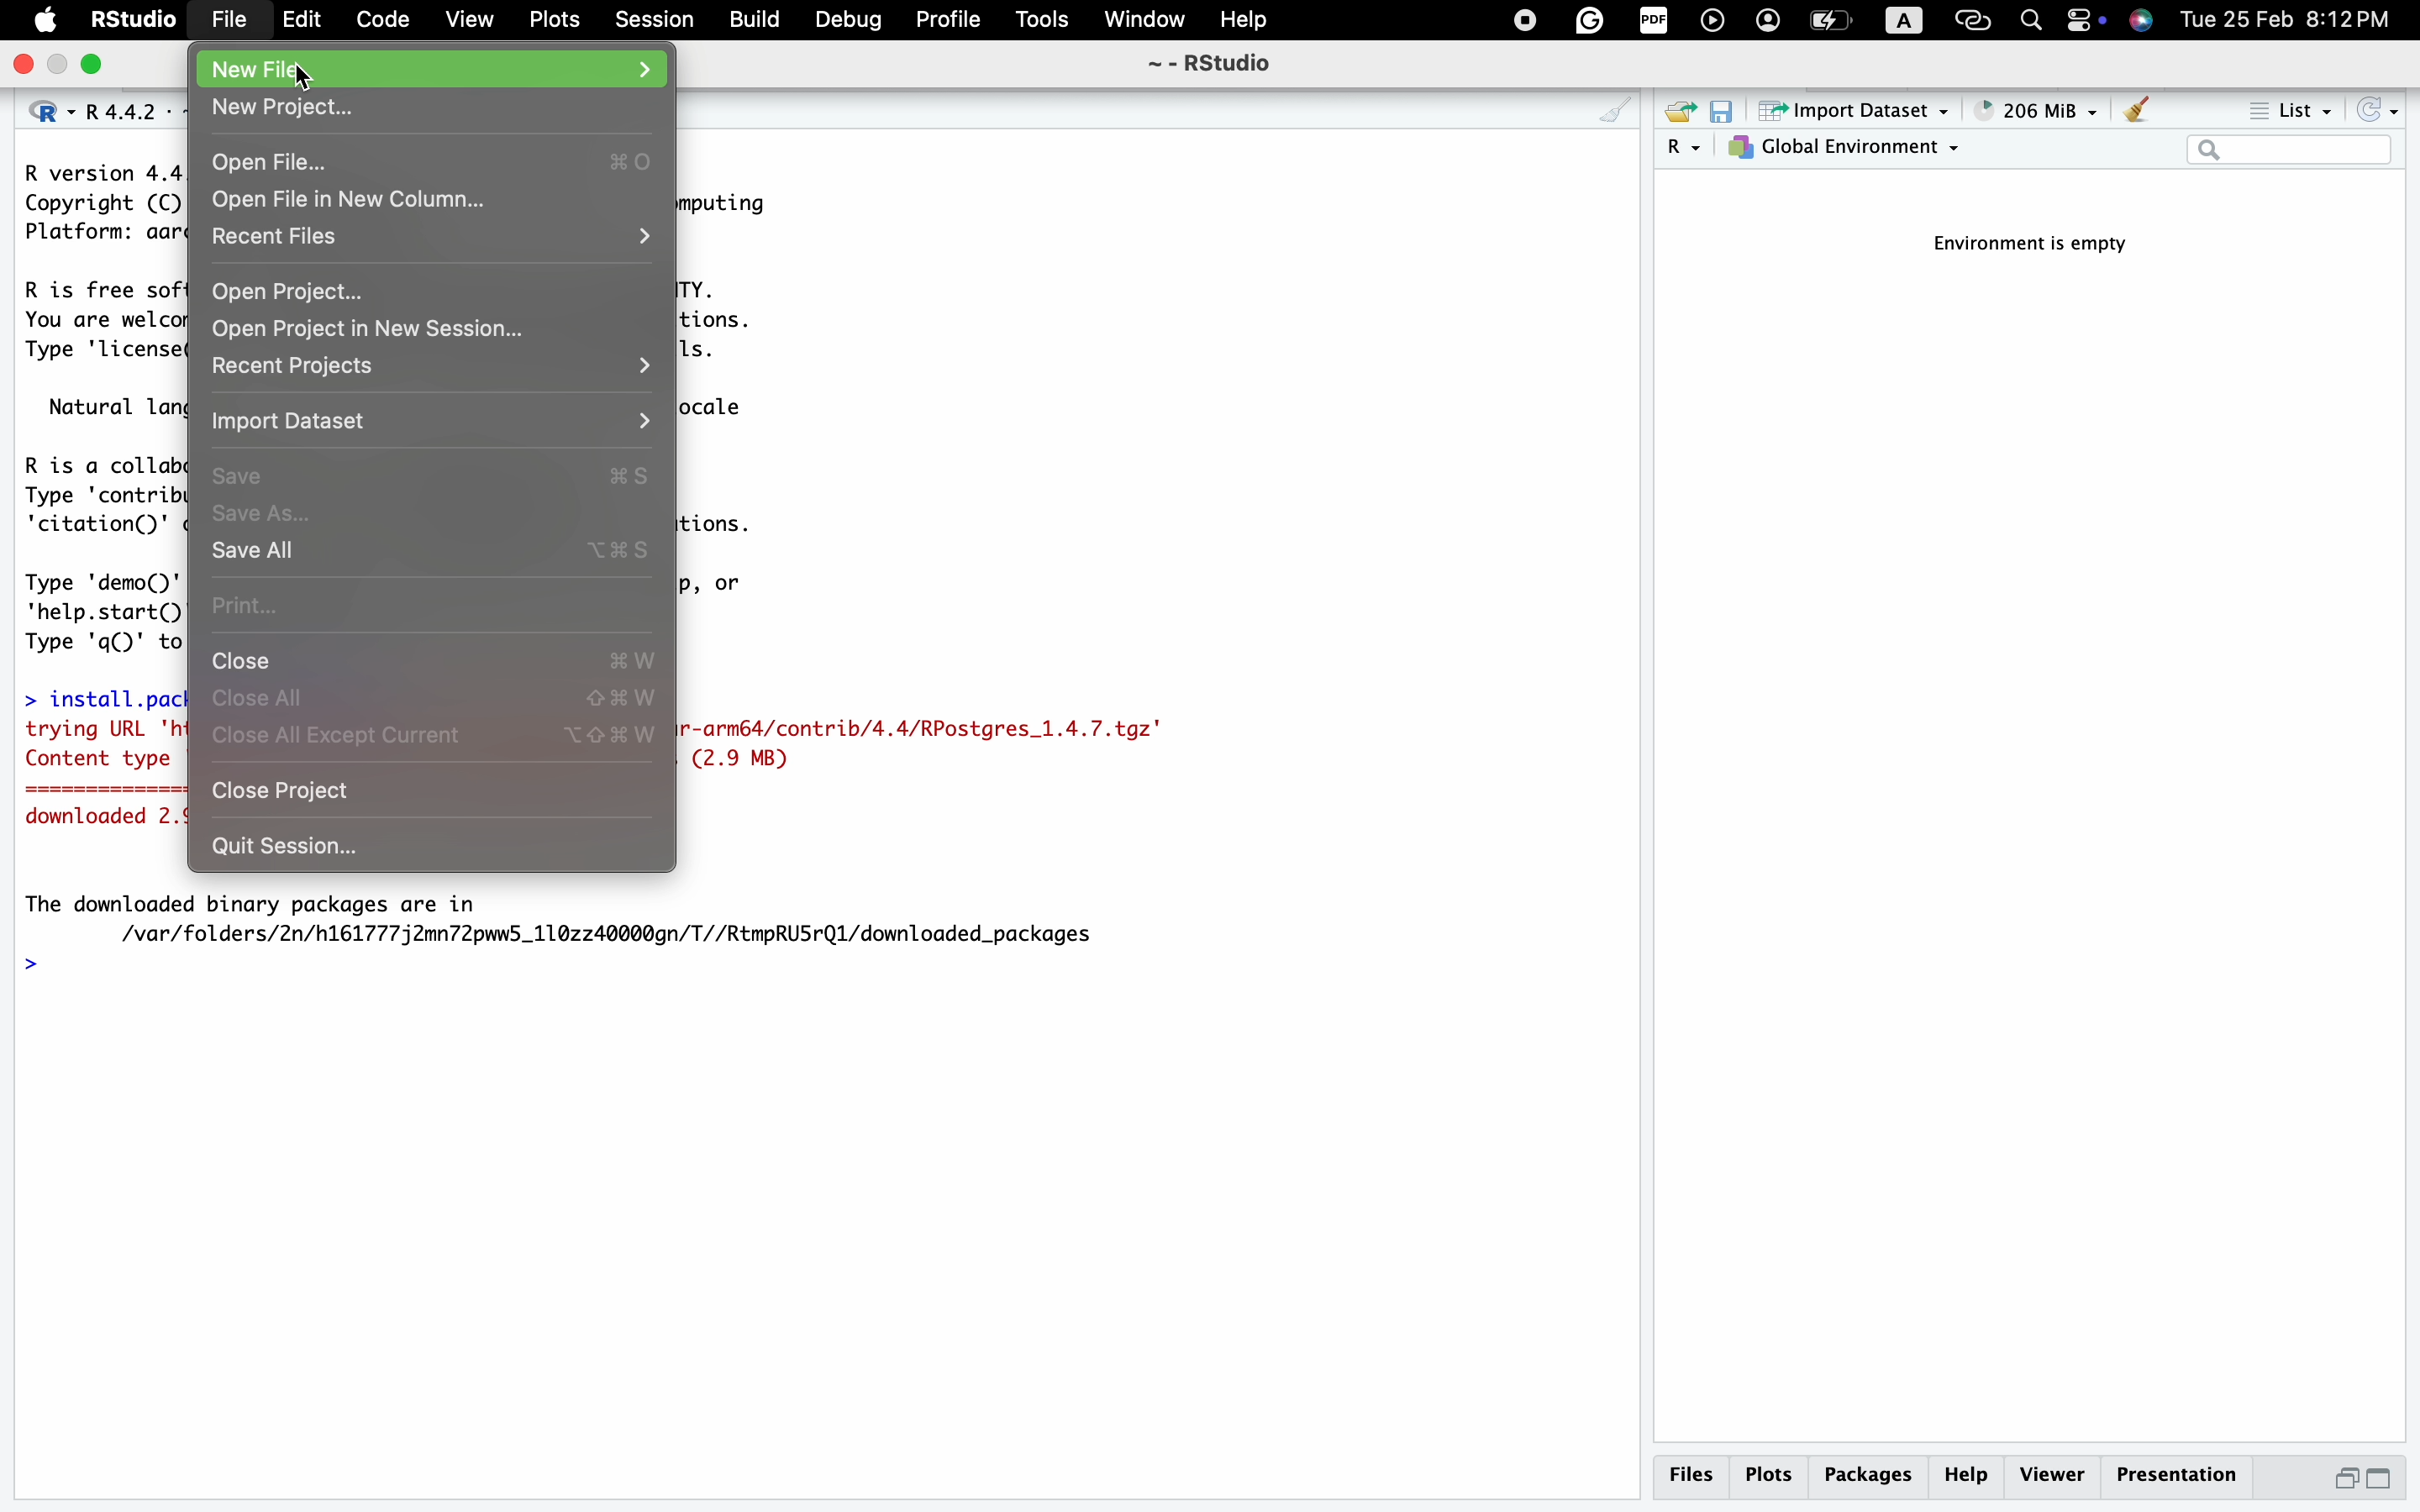 Image resolution: width=2420 pixels, height=1512 pixels. Describe the element at coordinates (380, 21) in the screenshot. I see `code` at that location.